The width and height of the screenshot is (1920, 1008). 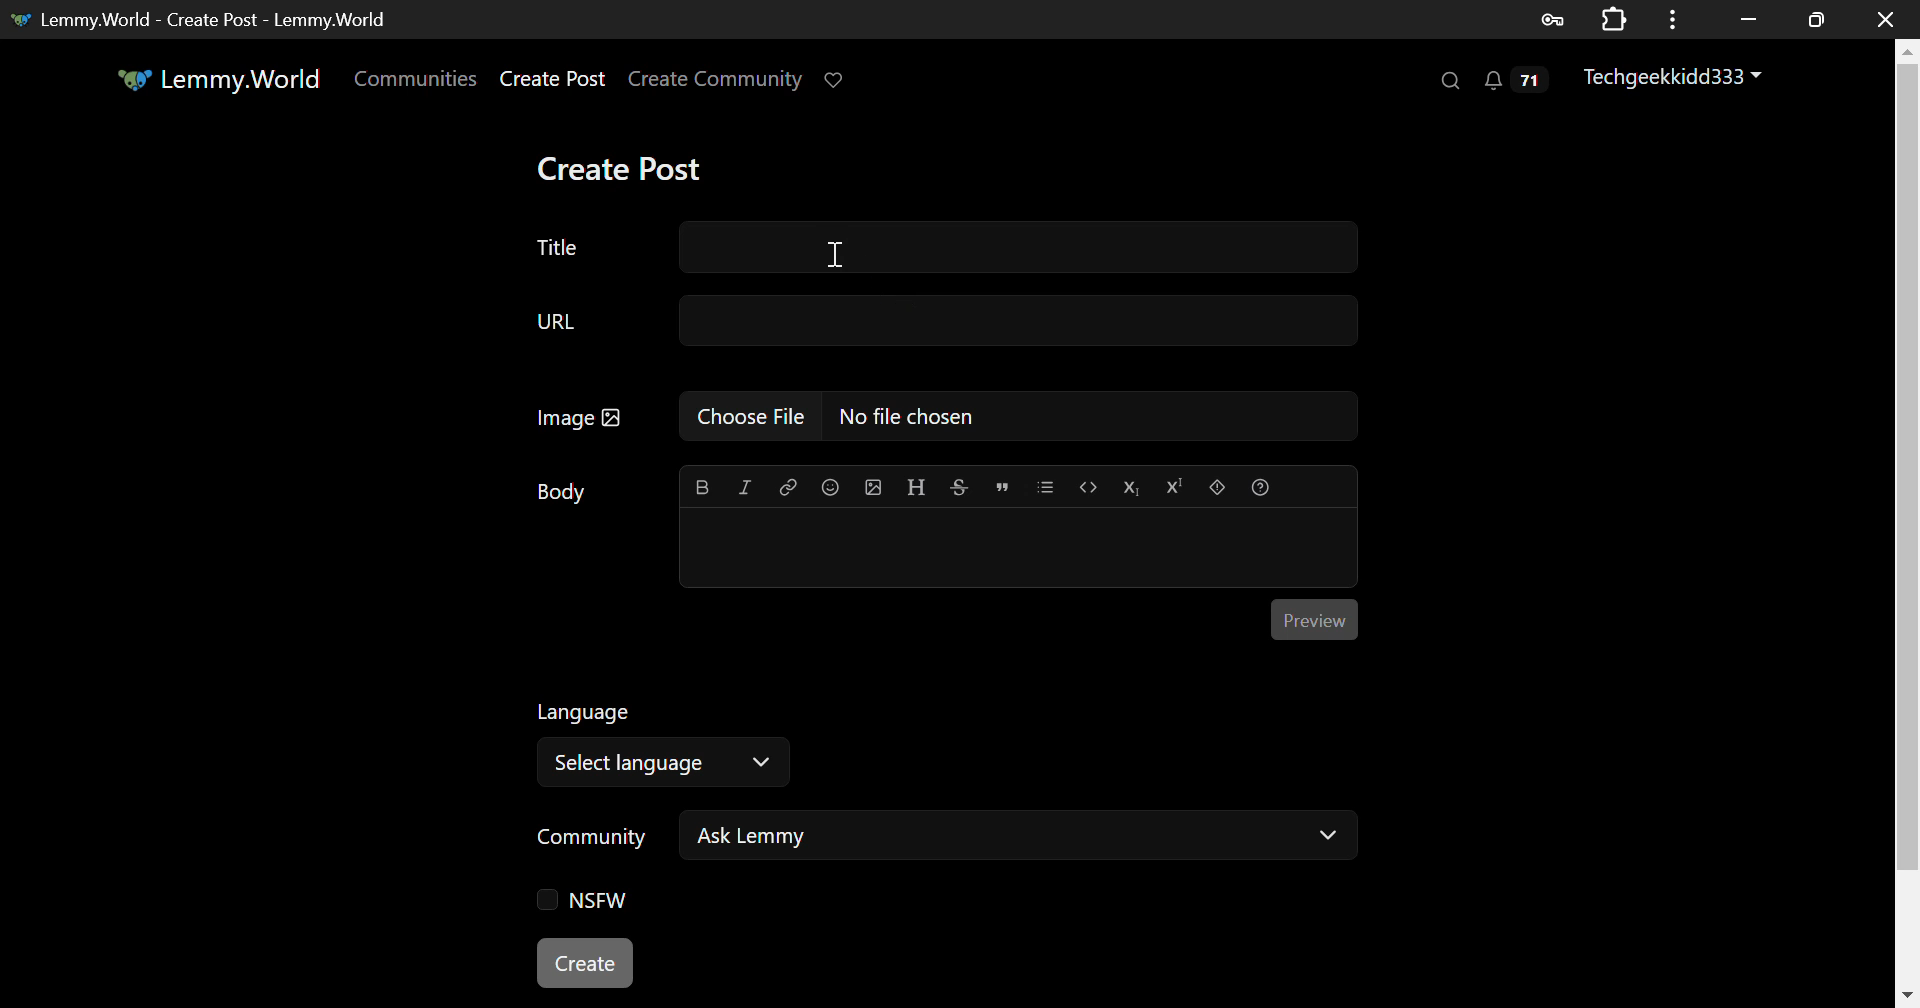 I want to click on Search, so click(x=1448, y=79).